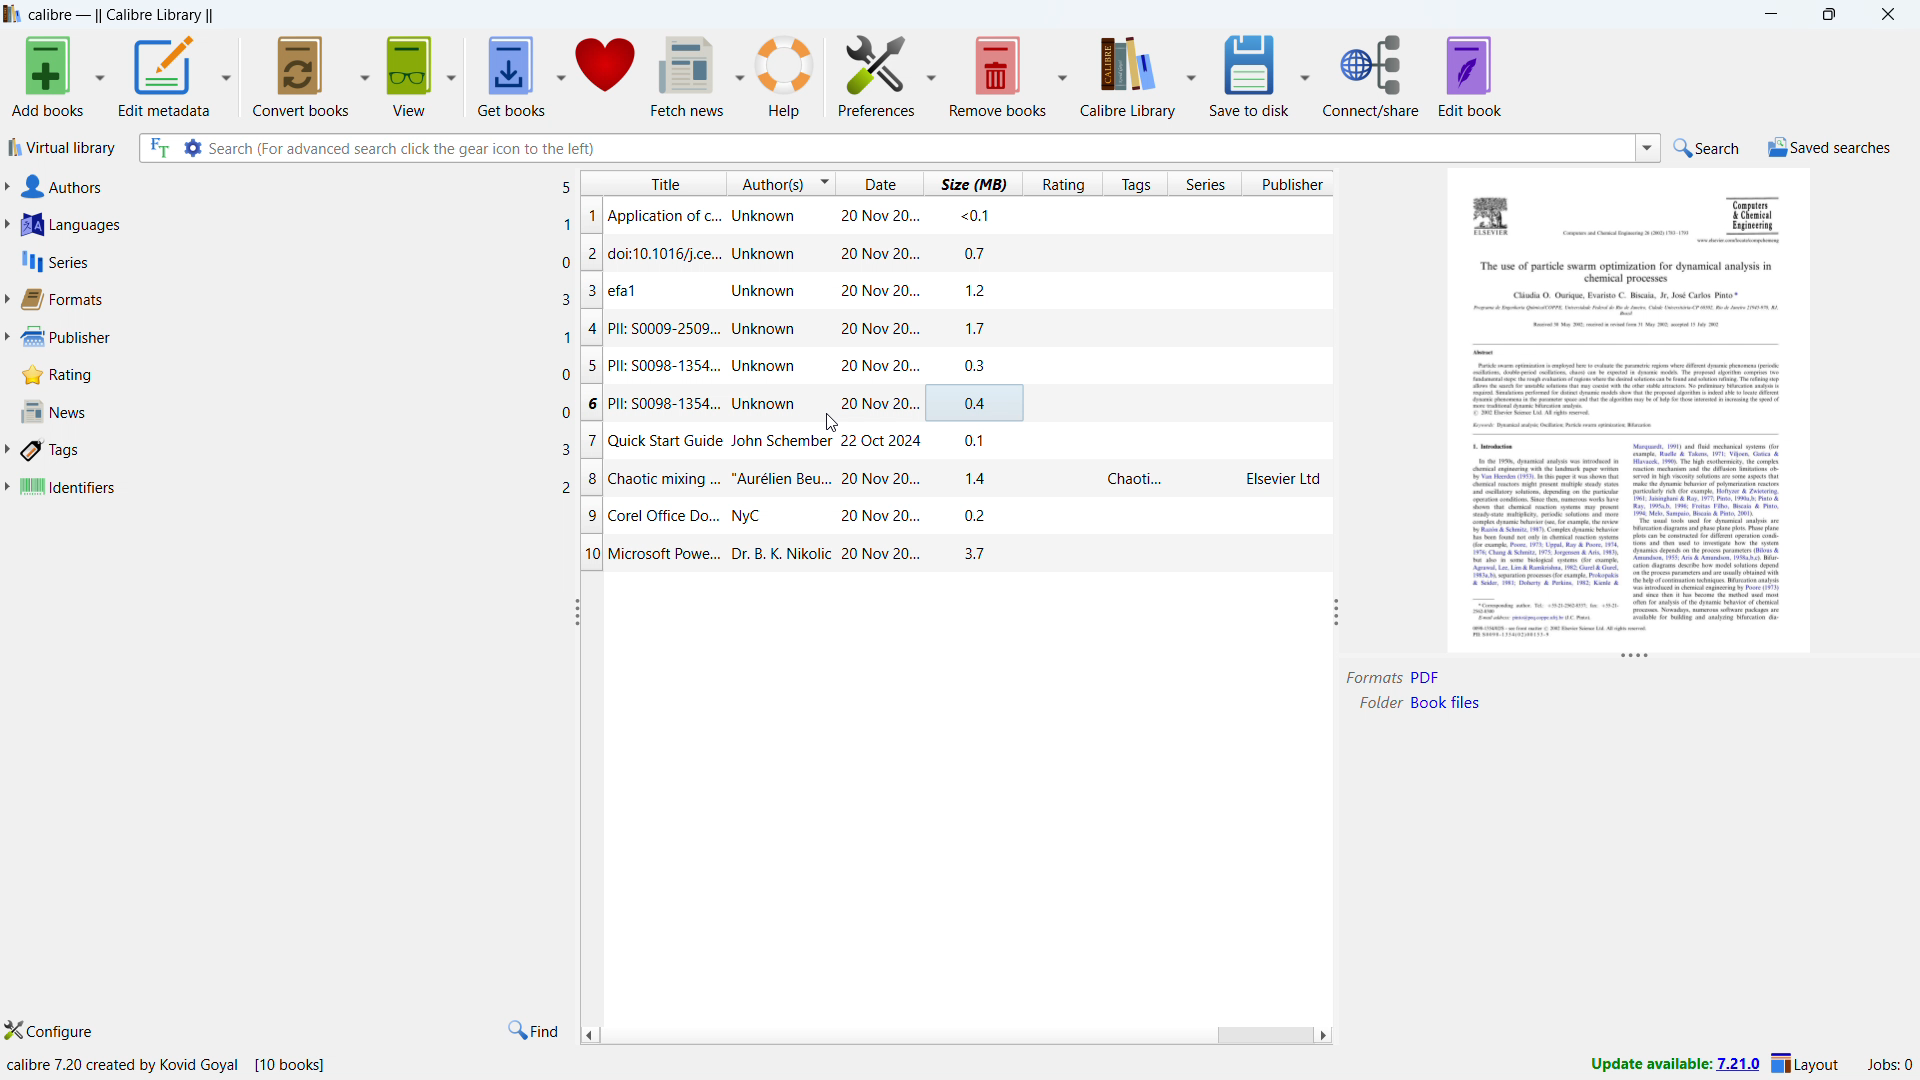 Image resolution: width=1920 pixels, height=1080 pixels. I want to click on preferences, so click(875, 74).